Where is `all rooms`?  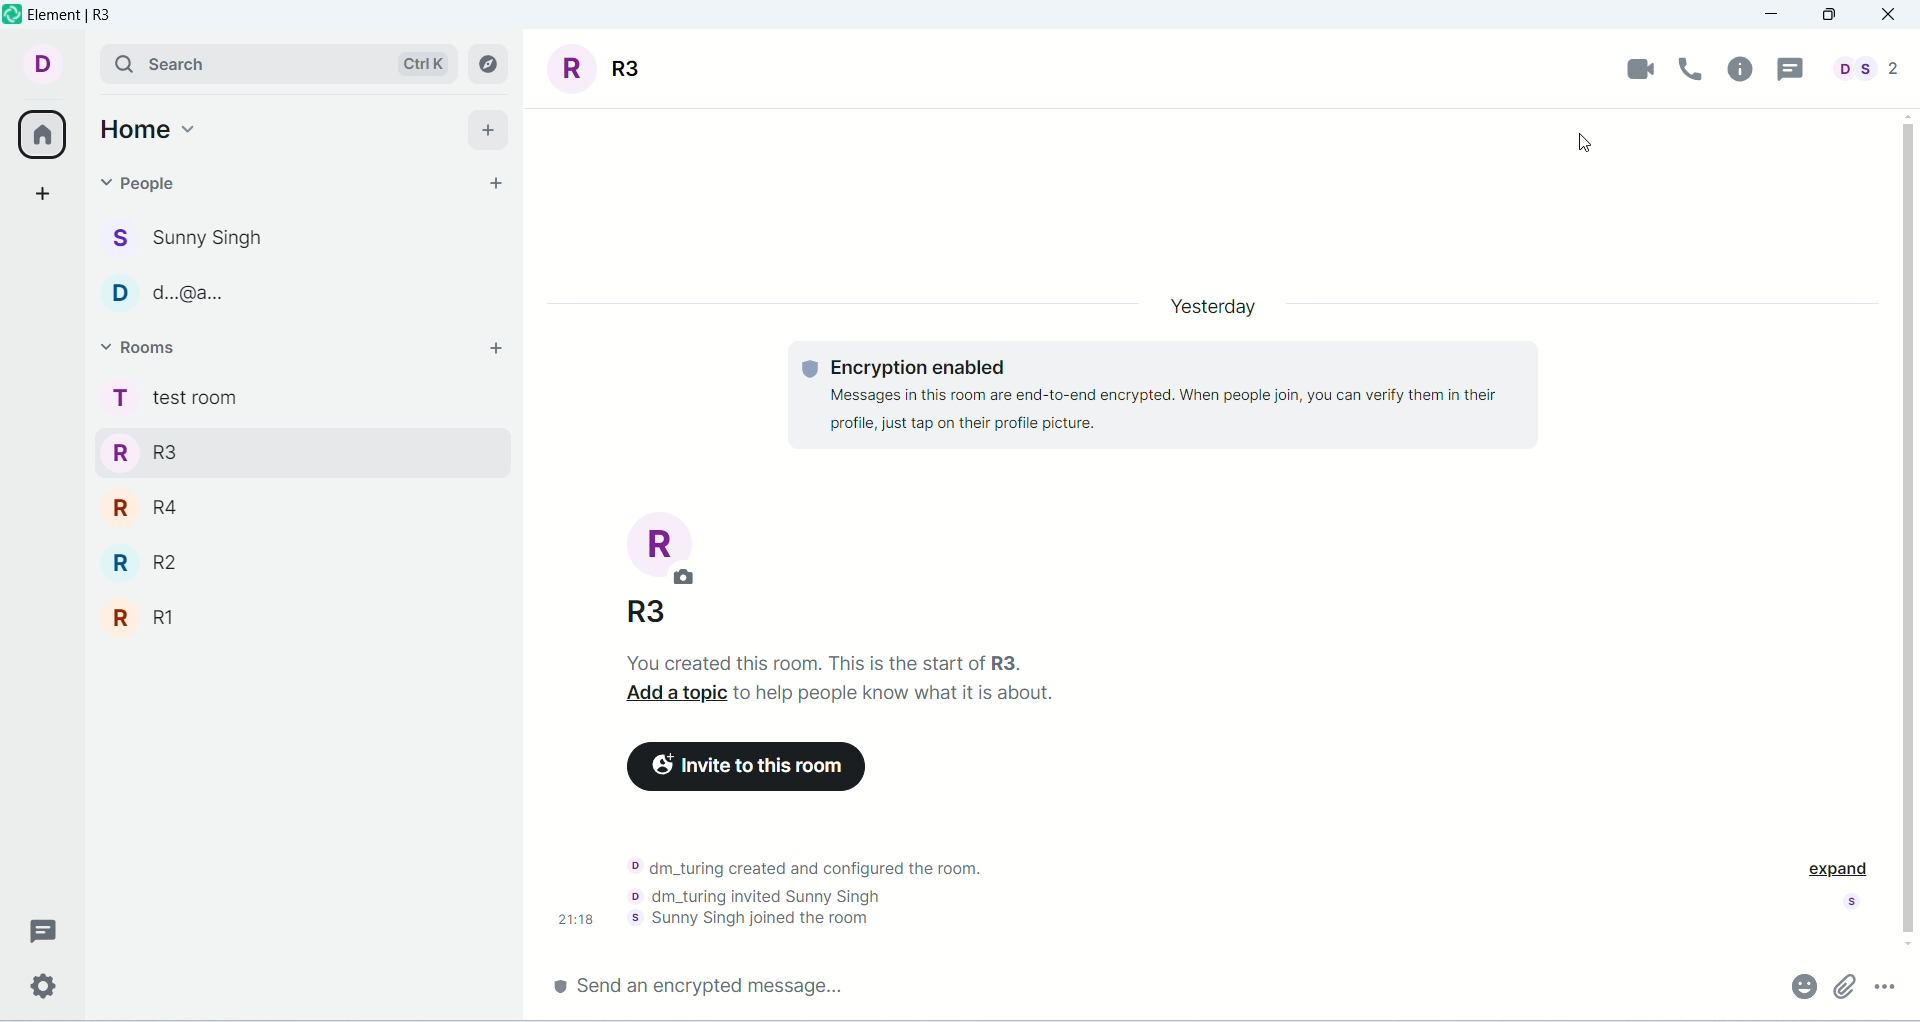
all rooms is located at coordinates (37, 134).